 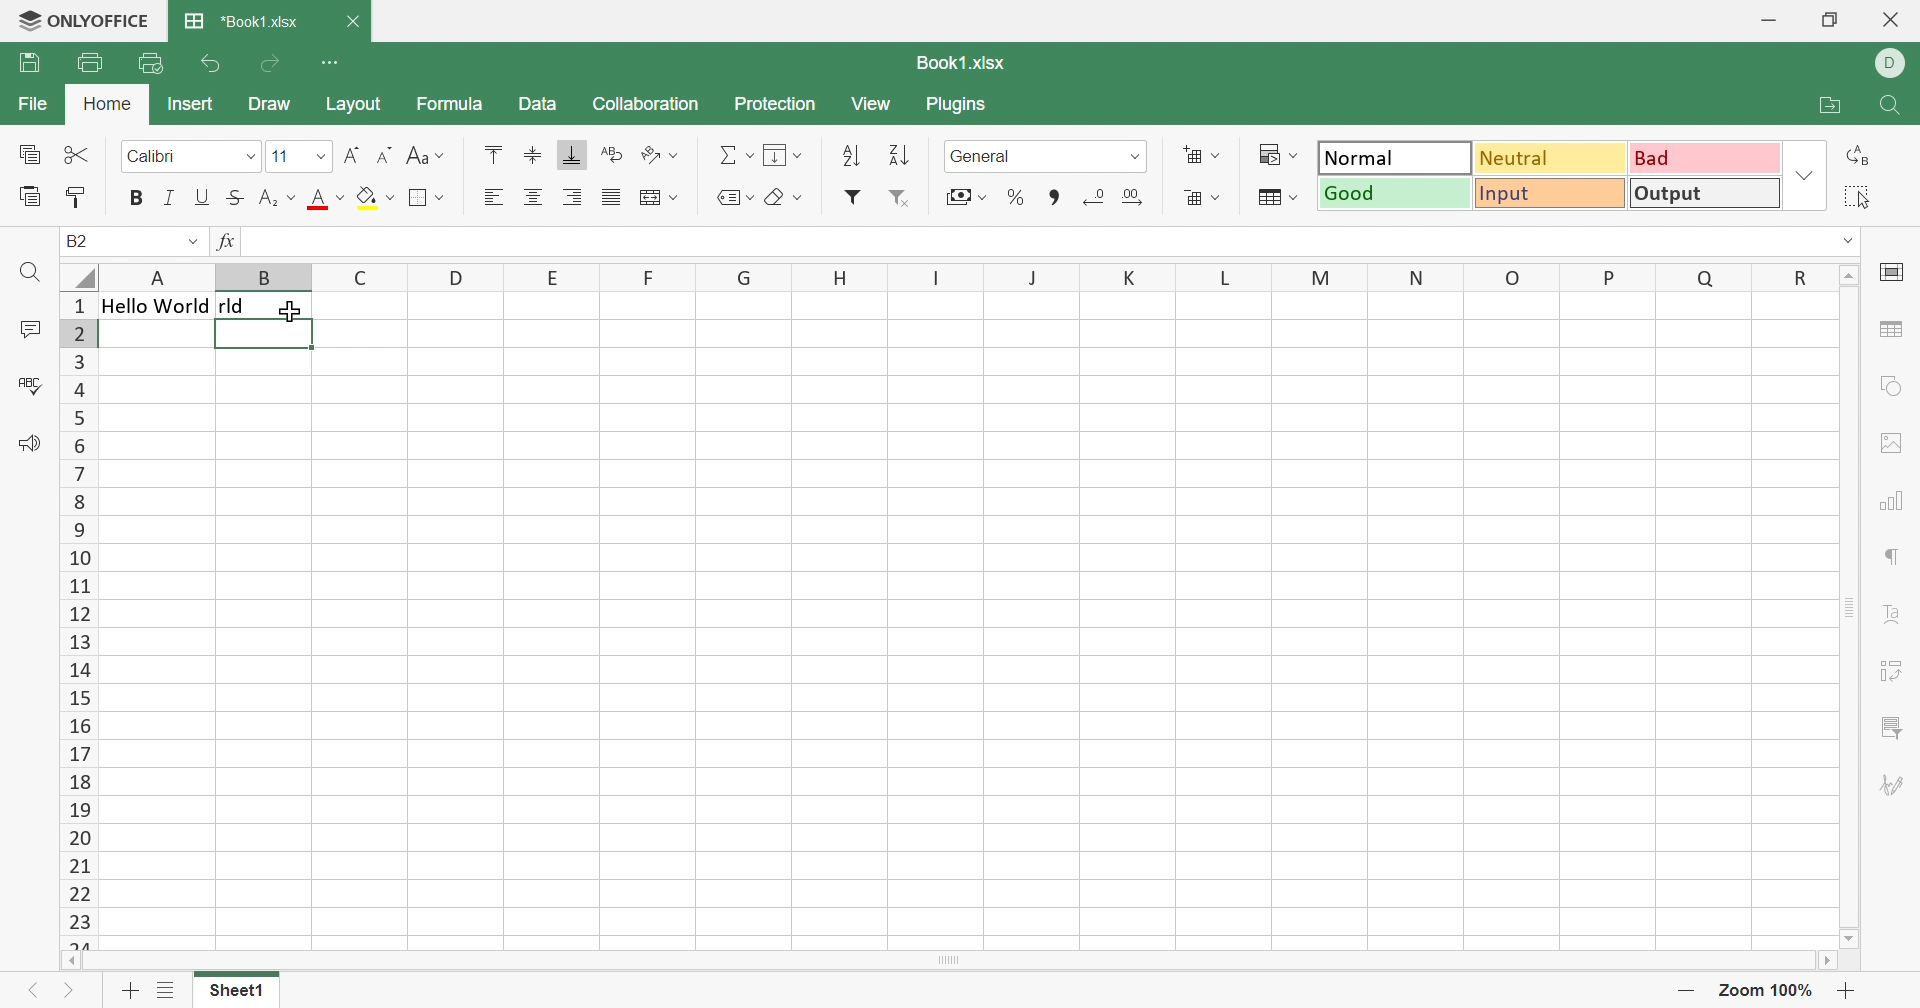 I want to click on Scroll Bar, so click(x=1847, y=608).